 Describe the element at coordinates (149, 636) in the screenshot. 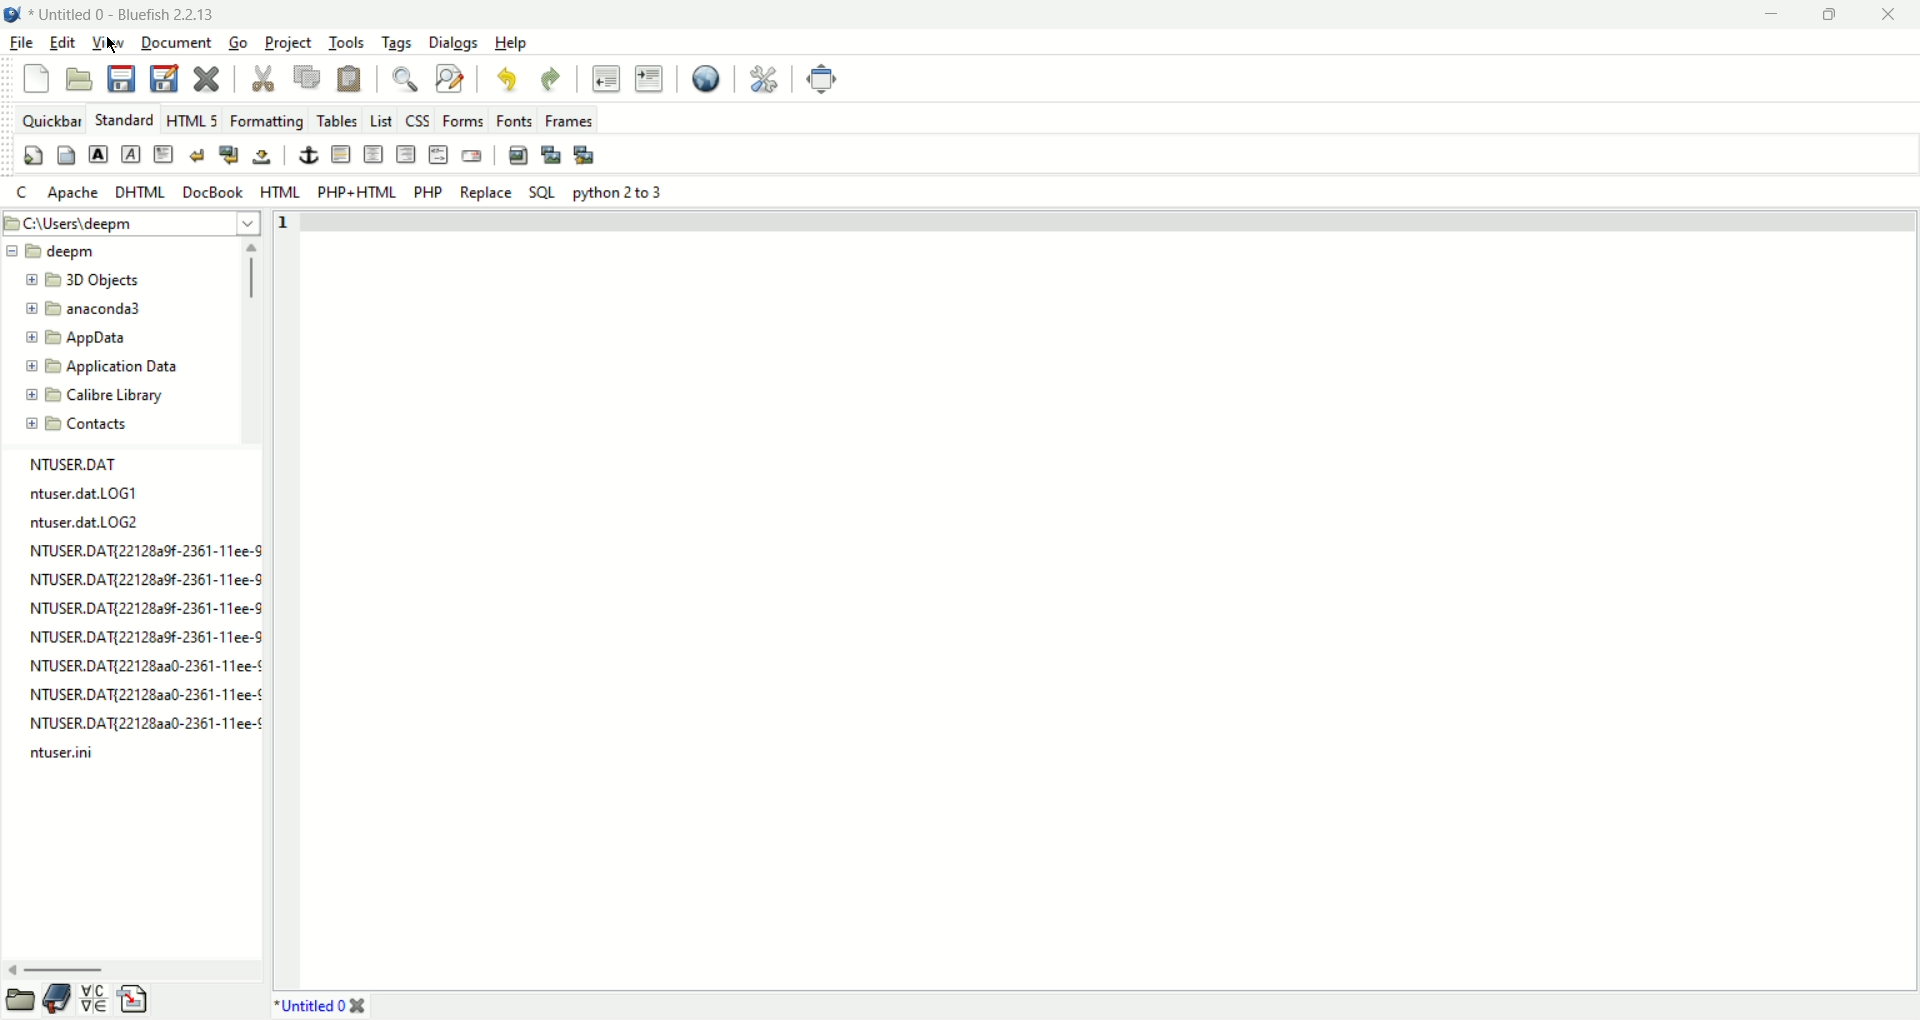

I see `NTUSER.DAT{22128a9f-2361-11ee-S` at that location.